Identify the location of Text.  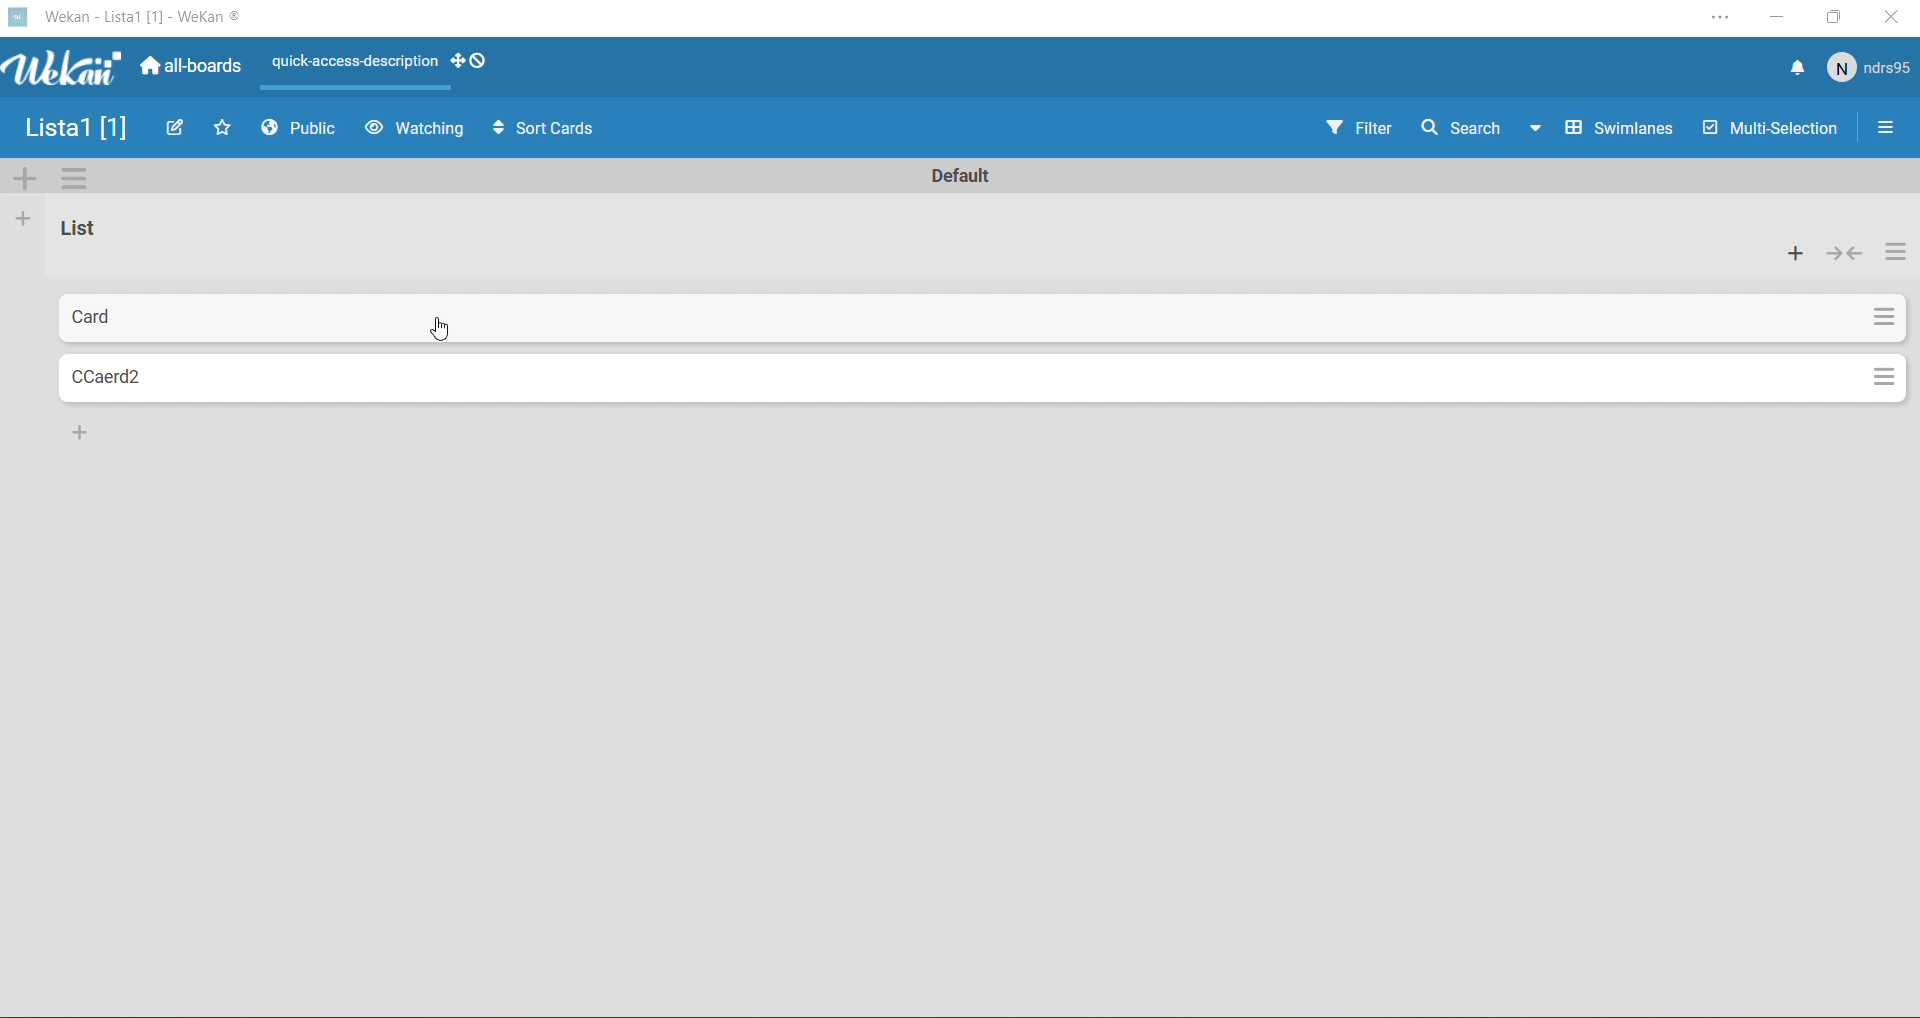
(951, 174).